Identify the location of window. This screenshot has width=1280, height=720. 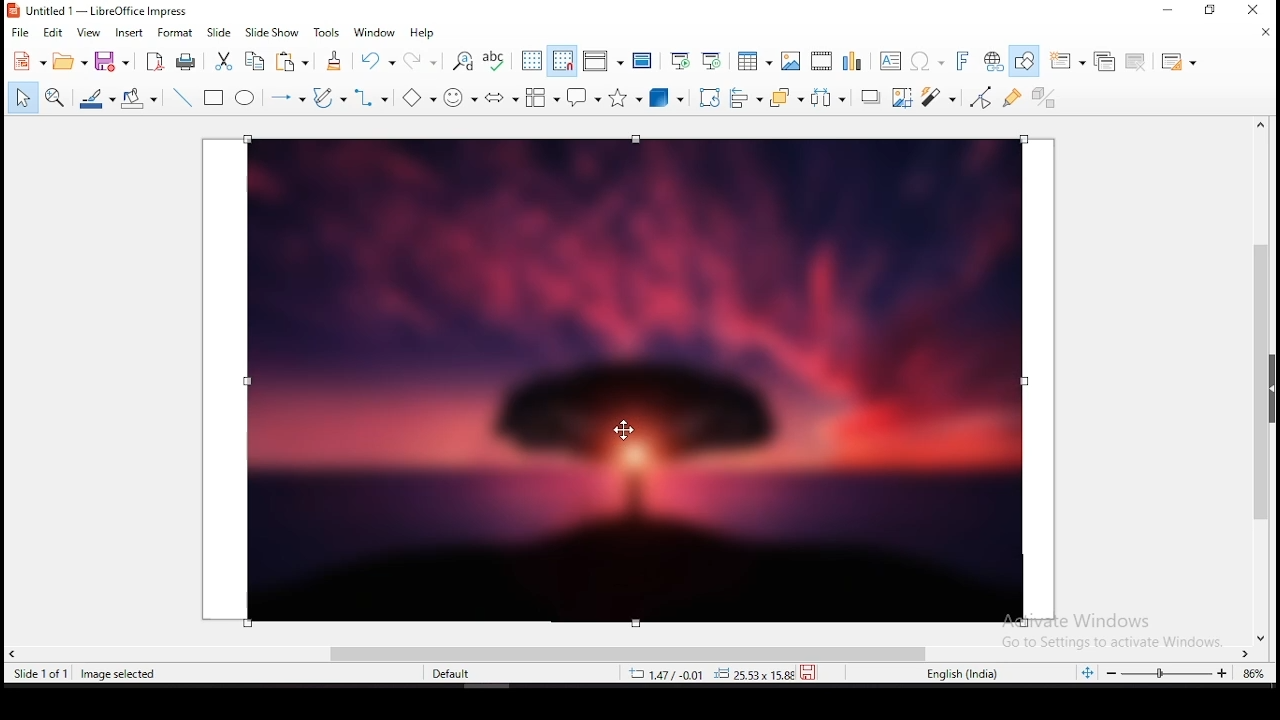
(377, 32).